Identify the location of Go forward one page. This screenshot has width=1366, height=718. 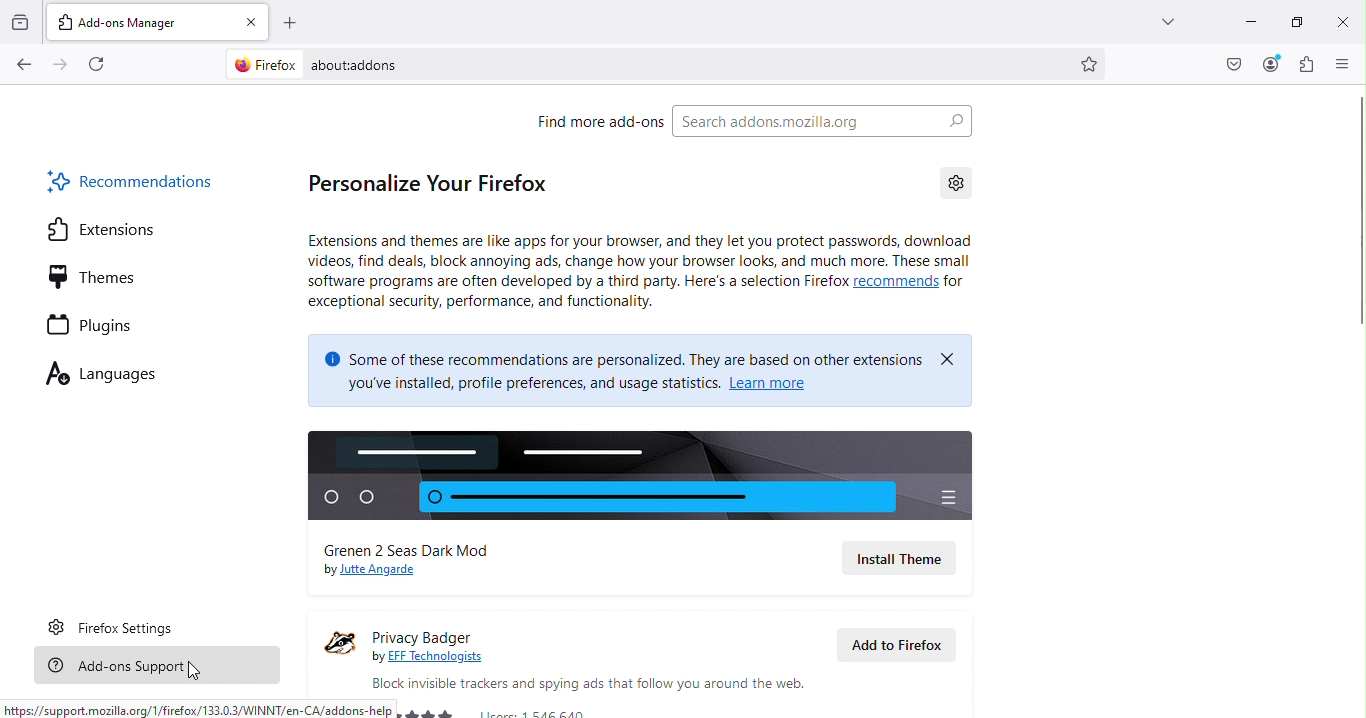
(64, 64).